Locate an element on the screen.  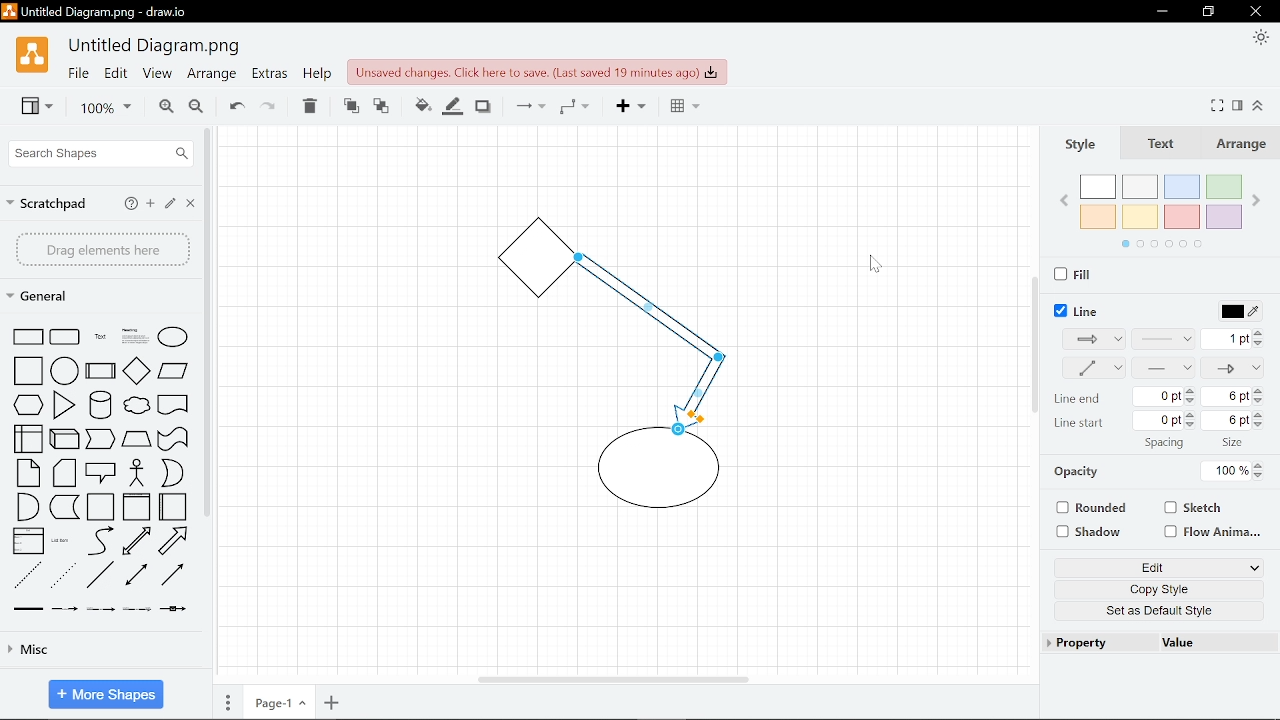
shape is located at coordinates (136, 440).